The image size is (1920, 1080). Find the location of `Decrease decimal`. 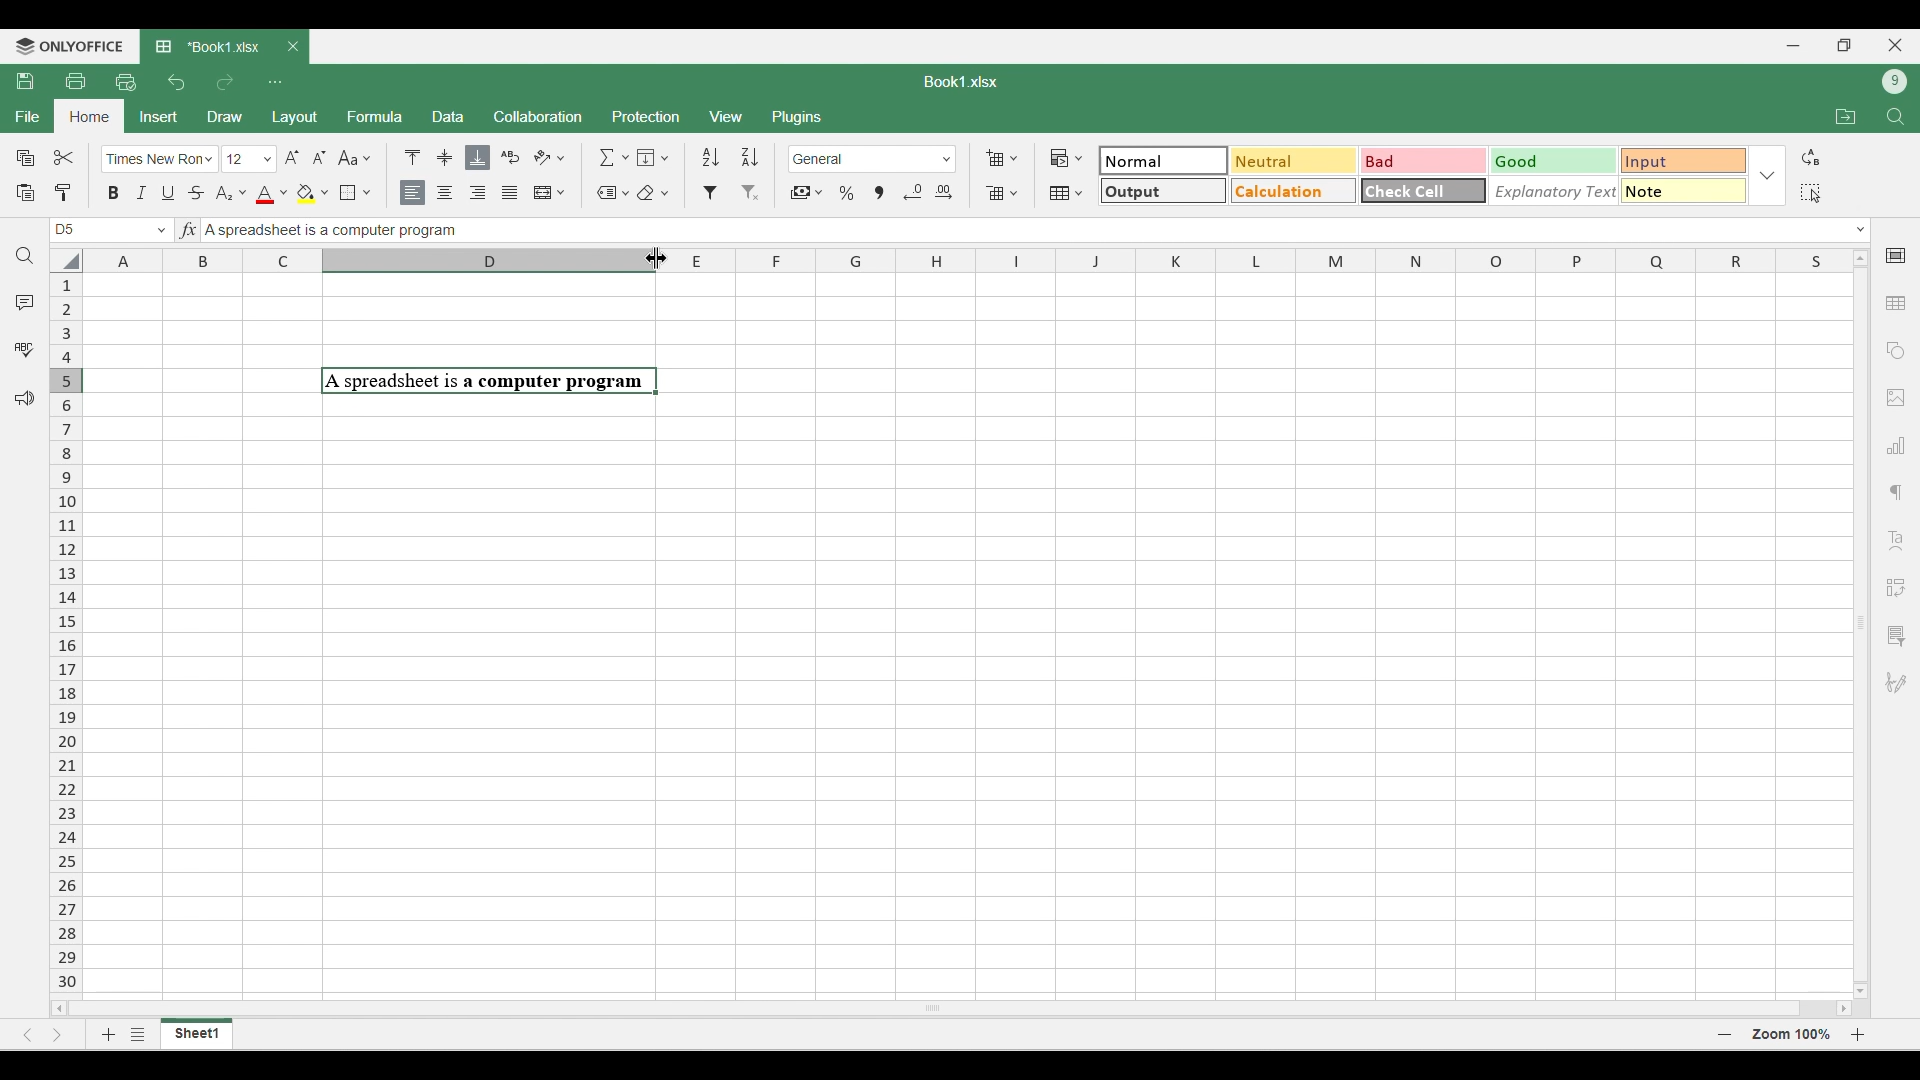

Decrease decimal is located at coordinates (913, 192).